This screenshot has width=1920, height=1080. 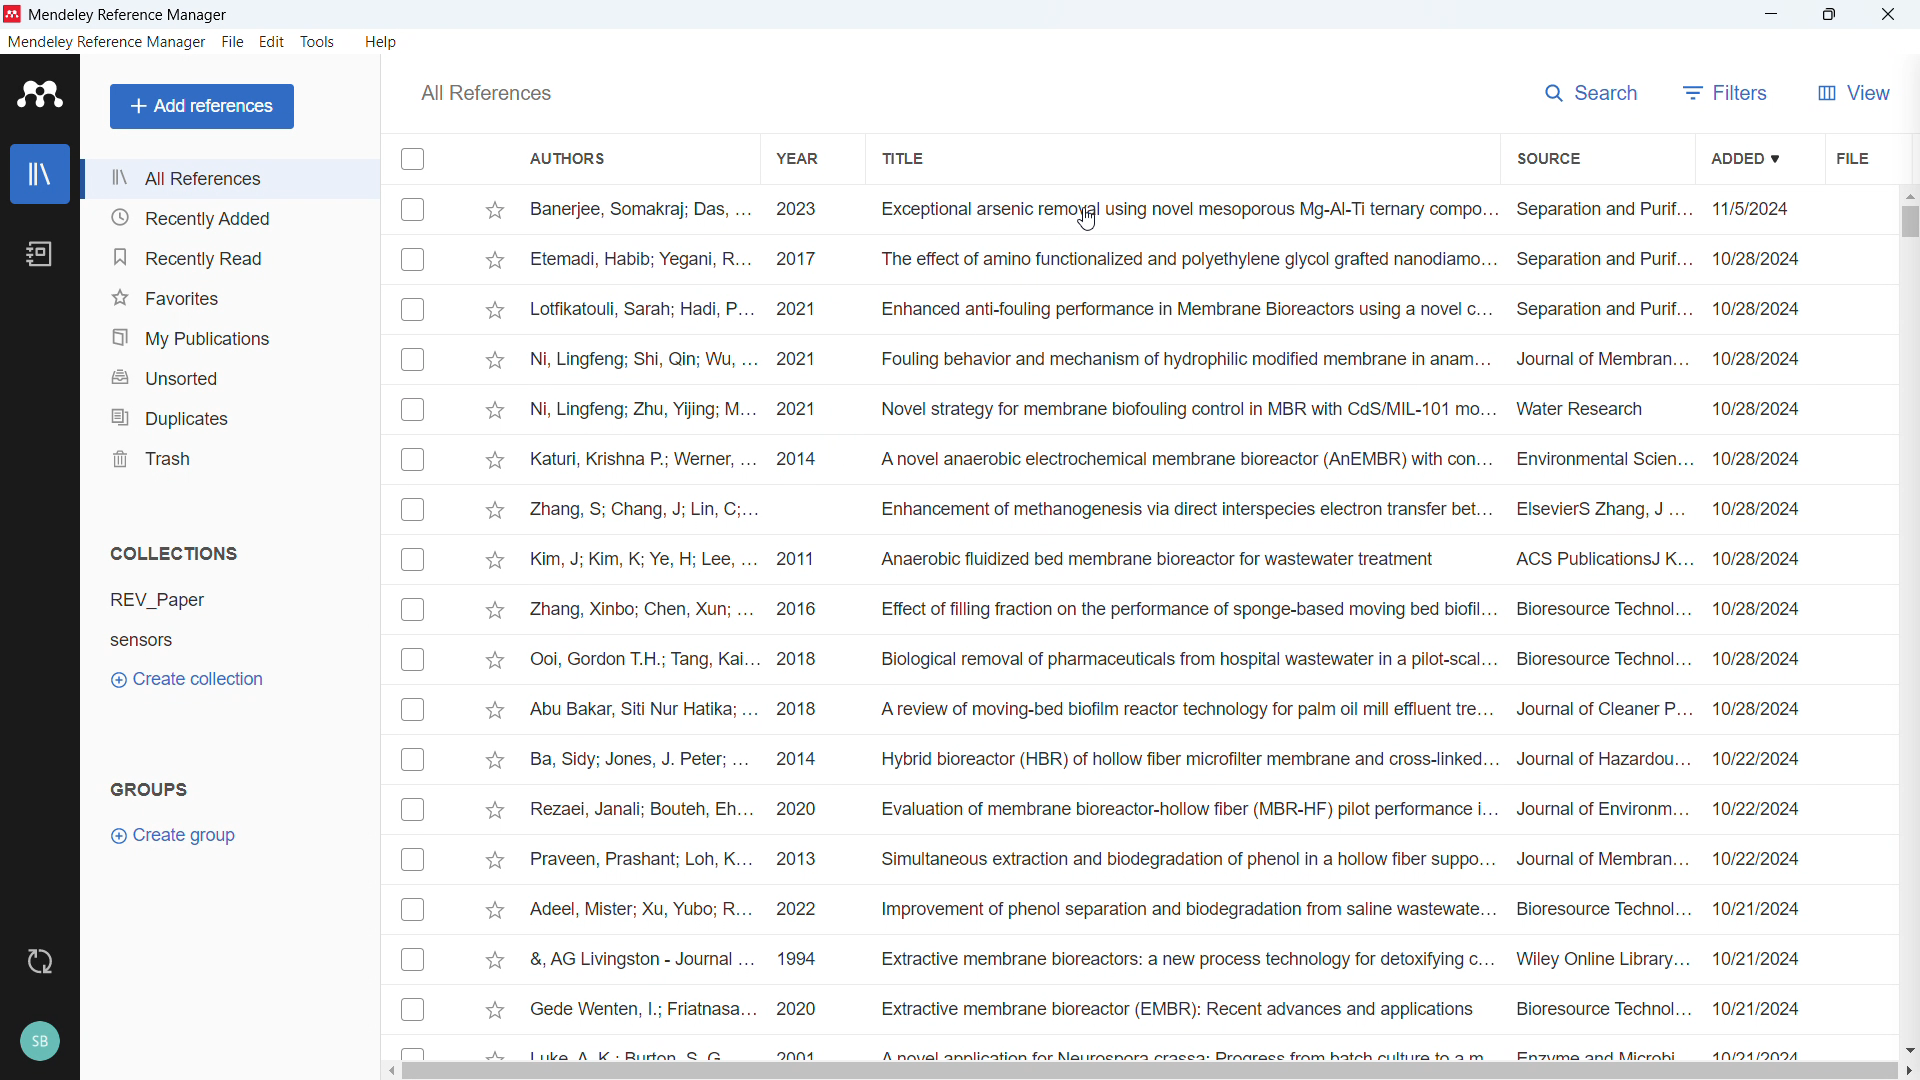 What do you see at coordinates (633, 1003) in the screenshot?
I see `gede wenten,i friatnasa` at bounding box center [633, 1003].